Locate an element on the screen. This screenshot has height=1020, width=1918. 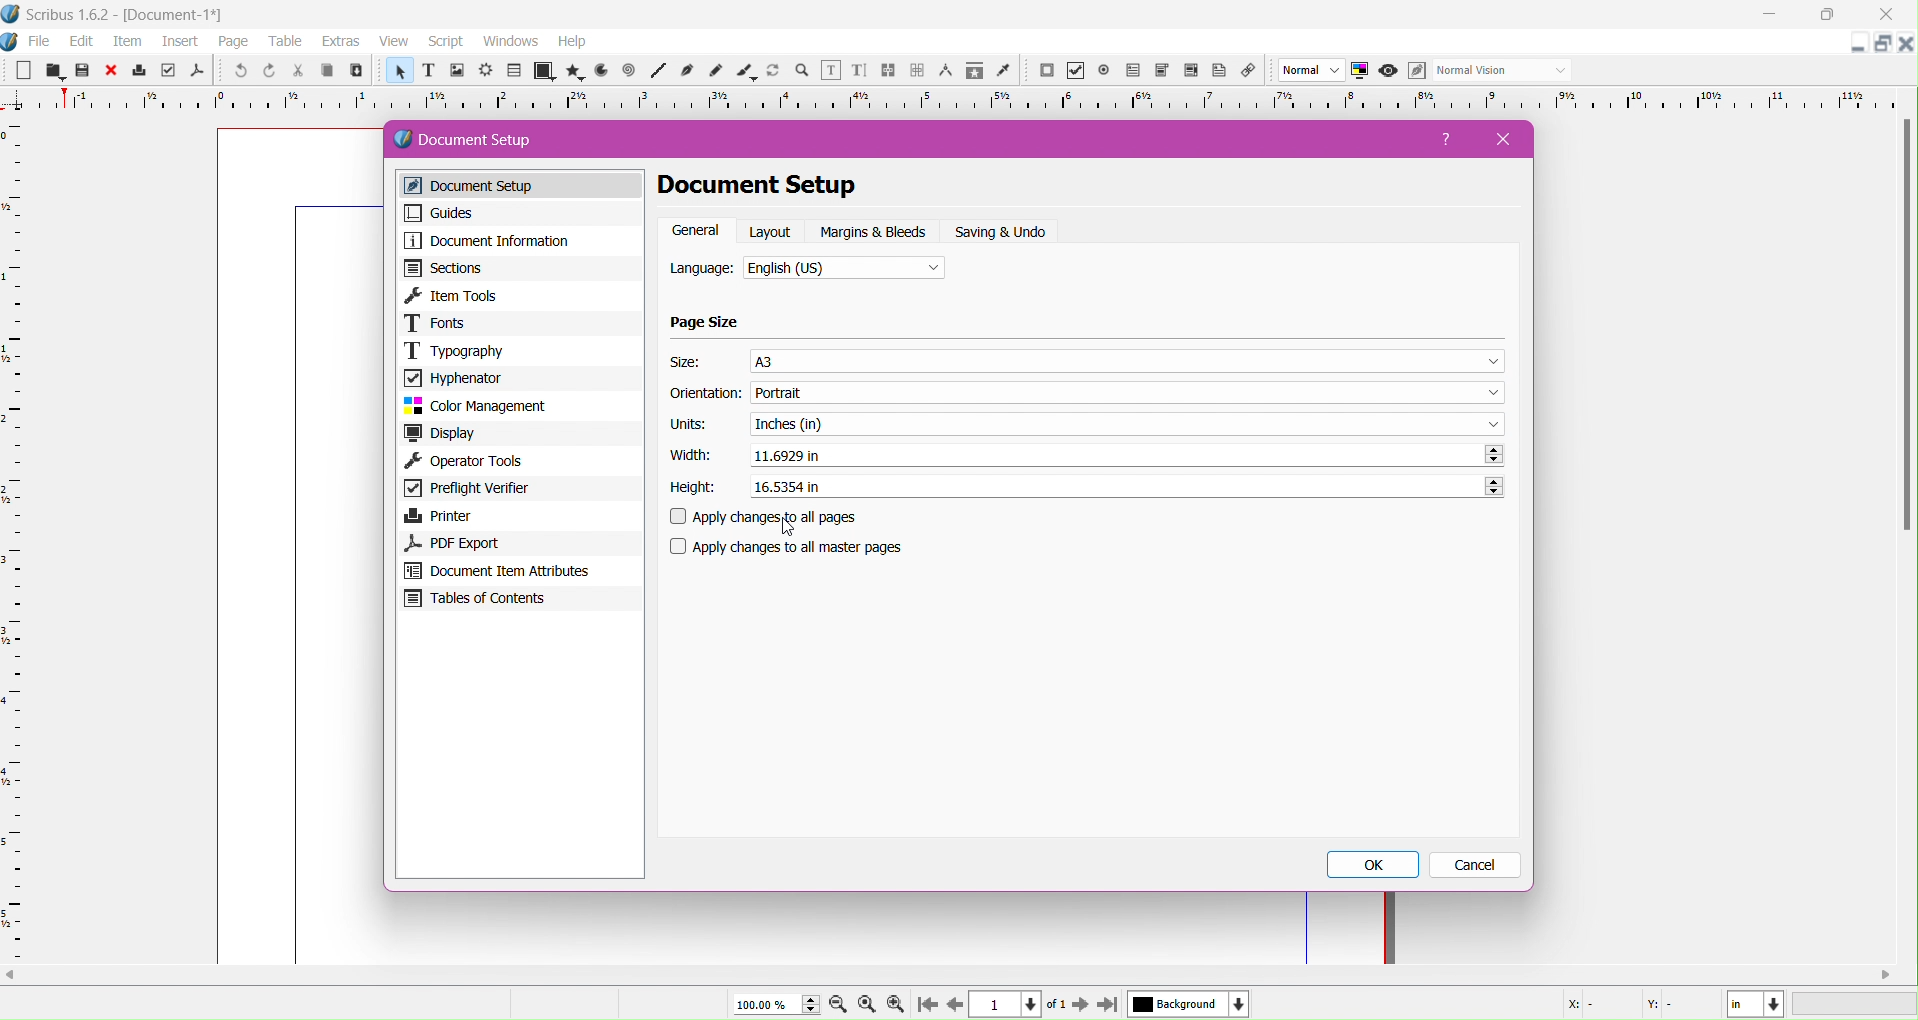
bezier curve is located at coordinates (689, 71).